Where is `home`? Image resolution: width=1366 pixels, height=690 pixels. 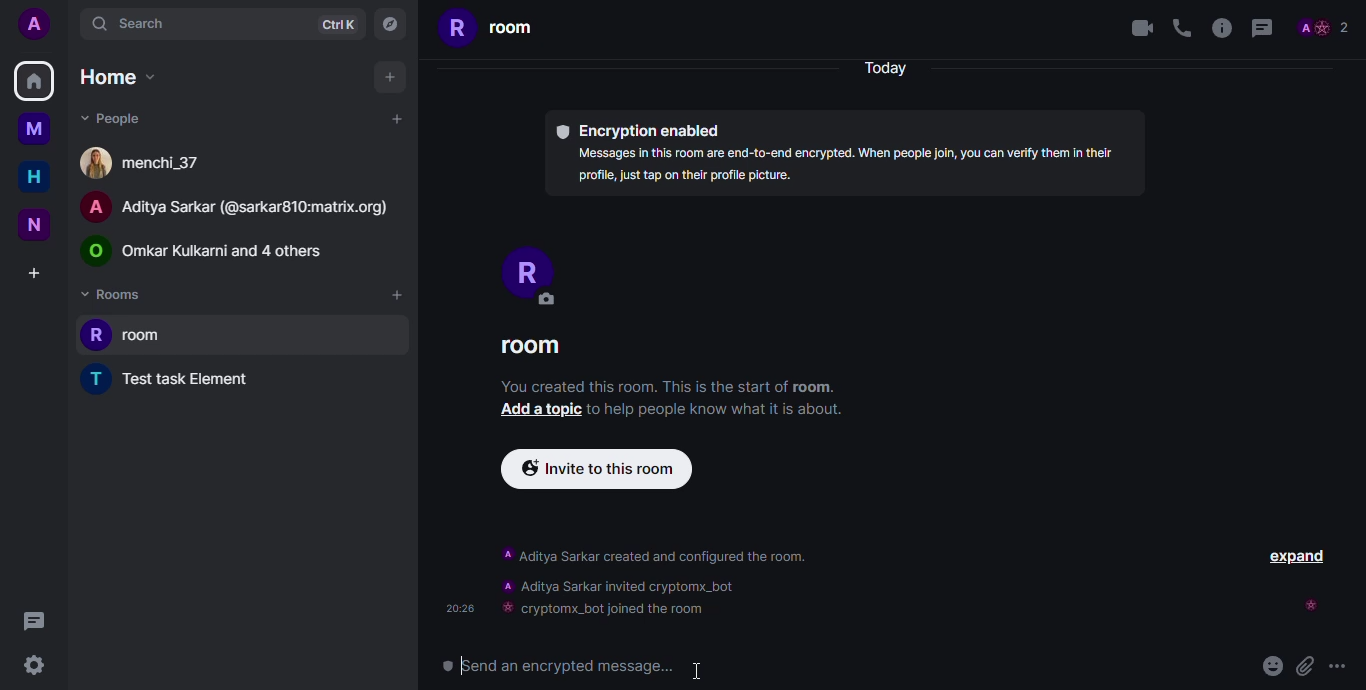
home is located at coordinates (119, 76).